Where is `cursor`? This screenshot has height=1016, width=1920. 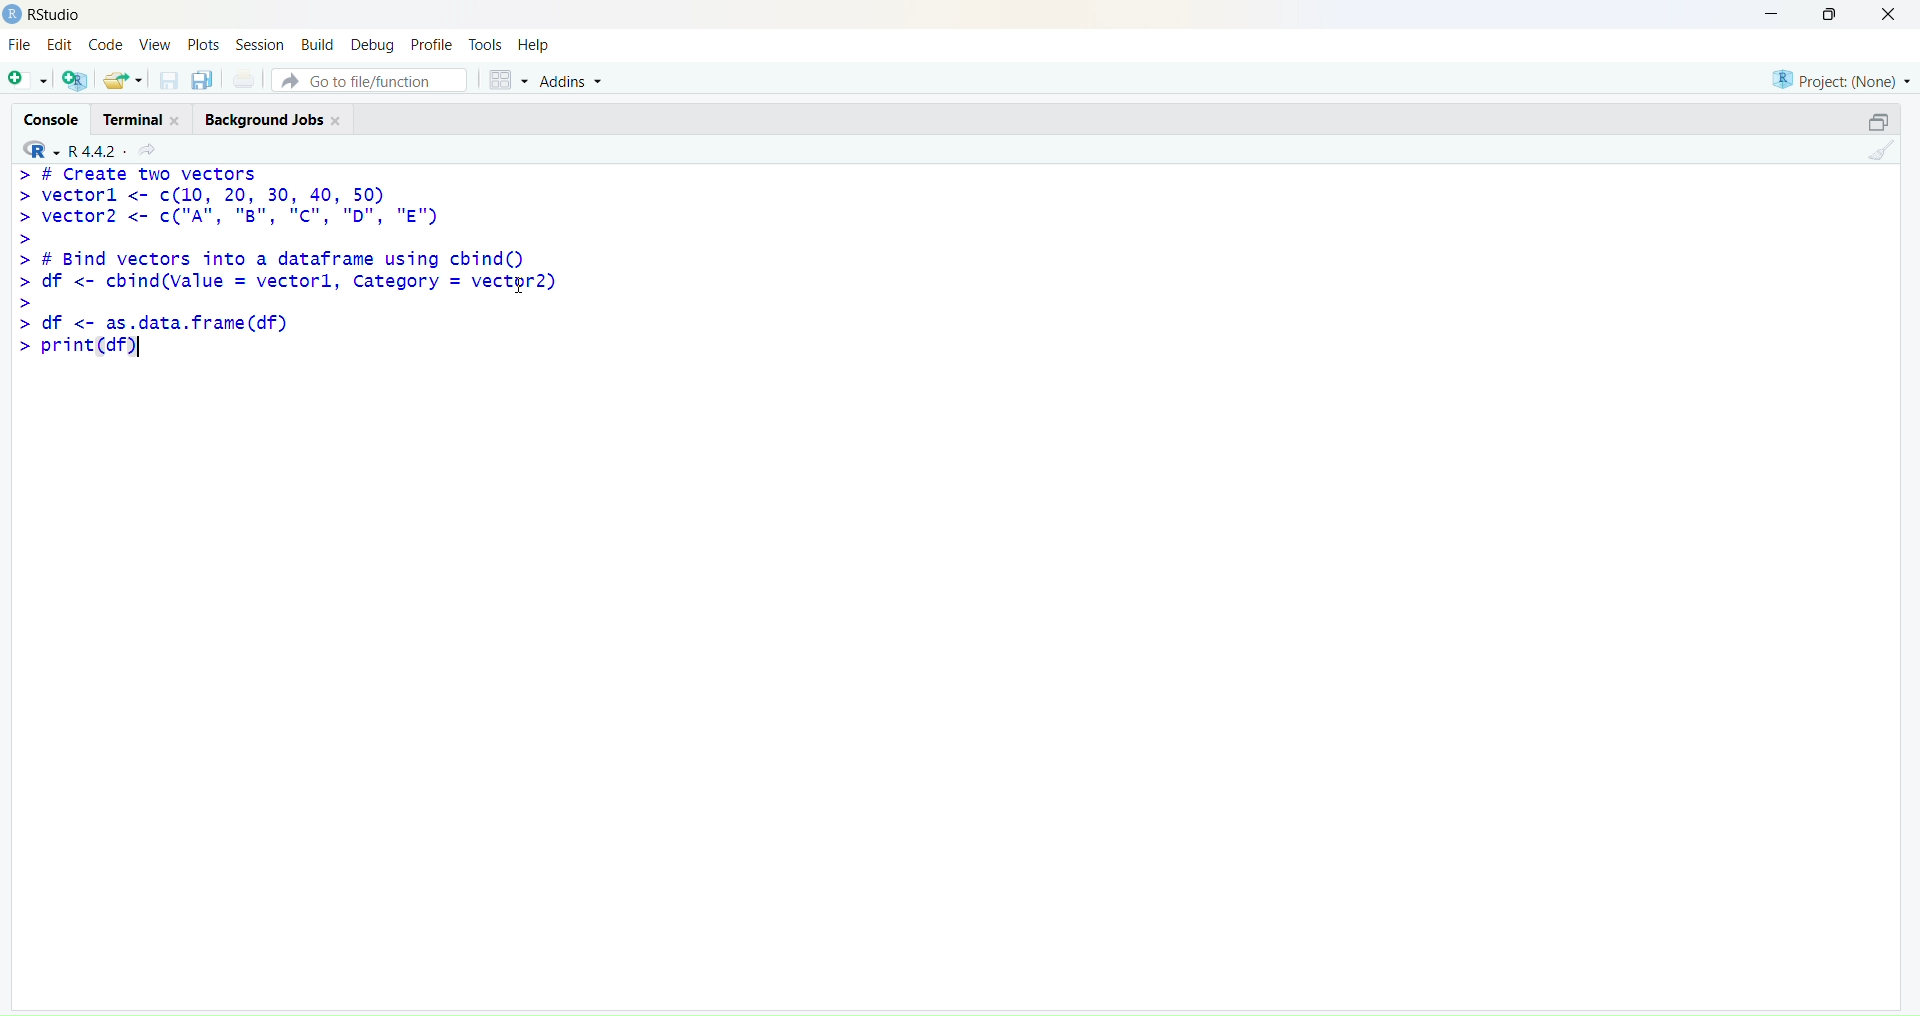
cursor is located at coordinates (520, 285).